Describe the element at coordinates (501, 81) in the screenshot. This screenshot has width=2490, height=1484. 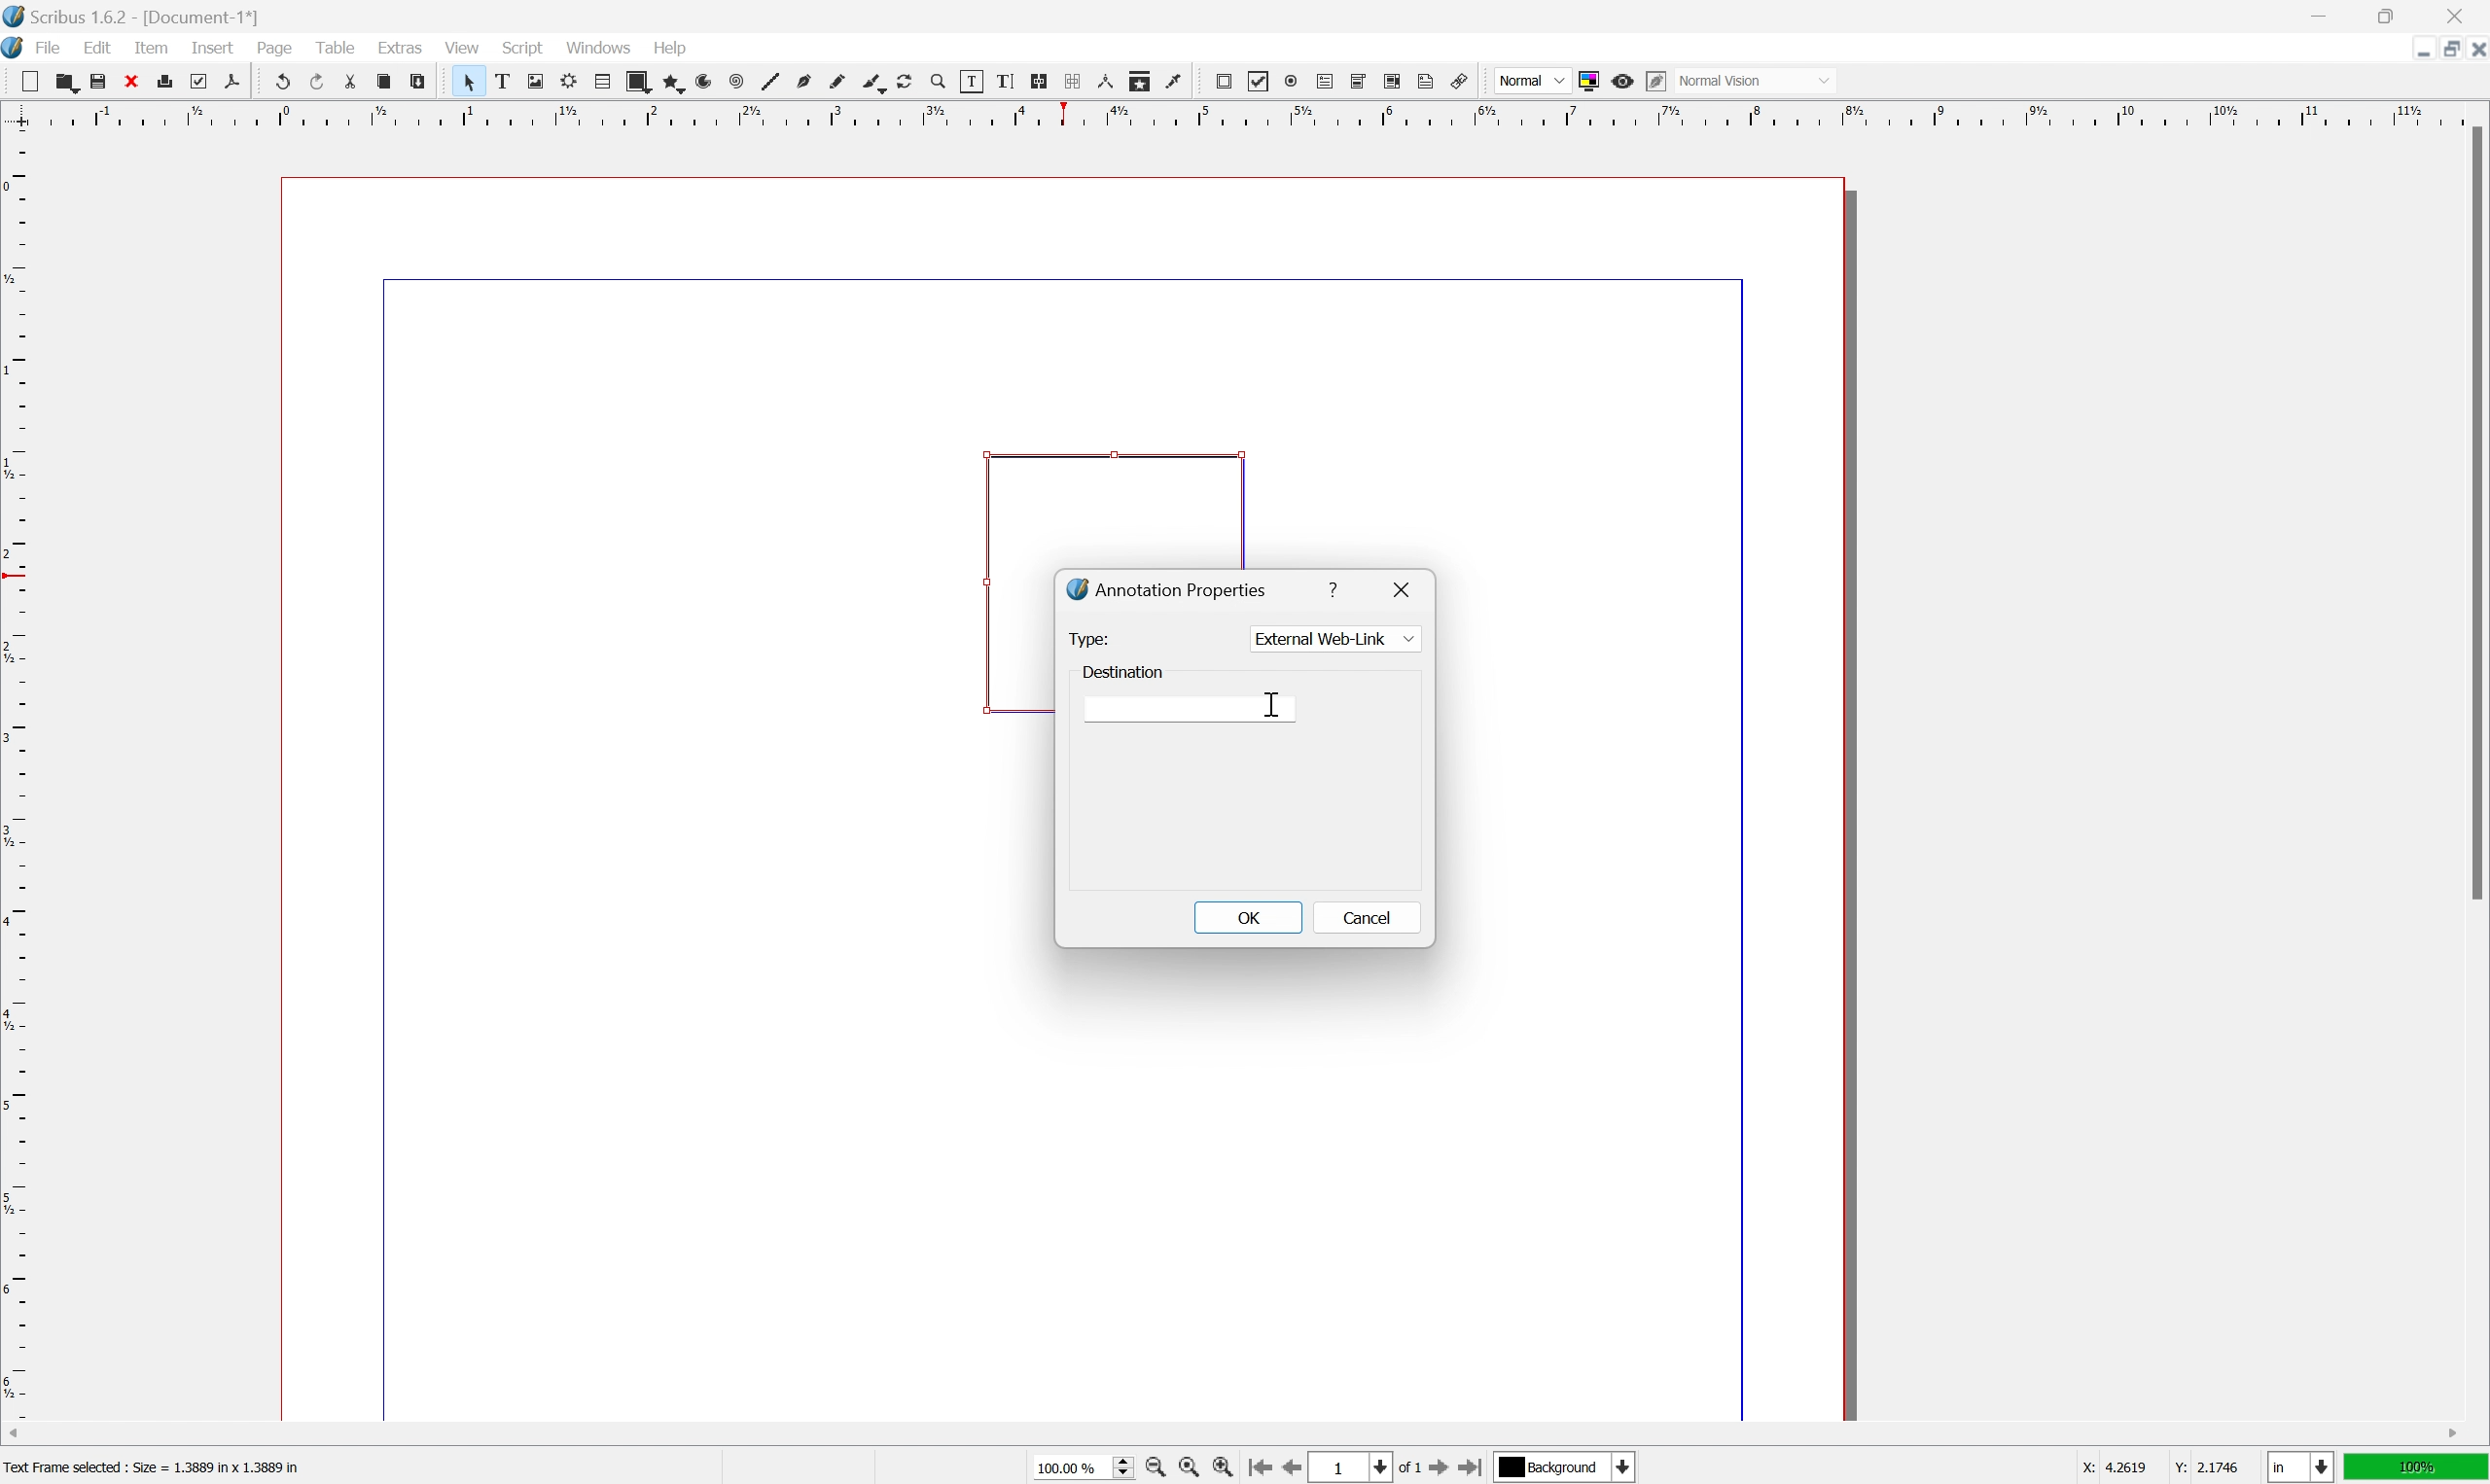
I see `text frame` at that location.